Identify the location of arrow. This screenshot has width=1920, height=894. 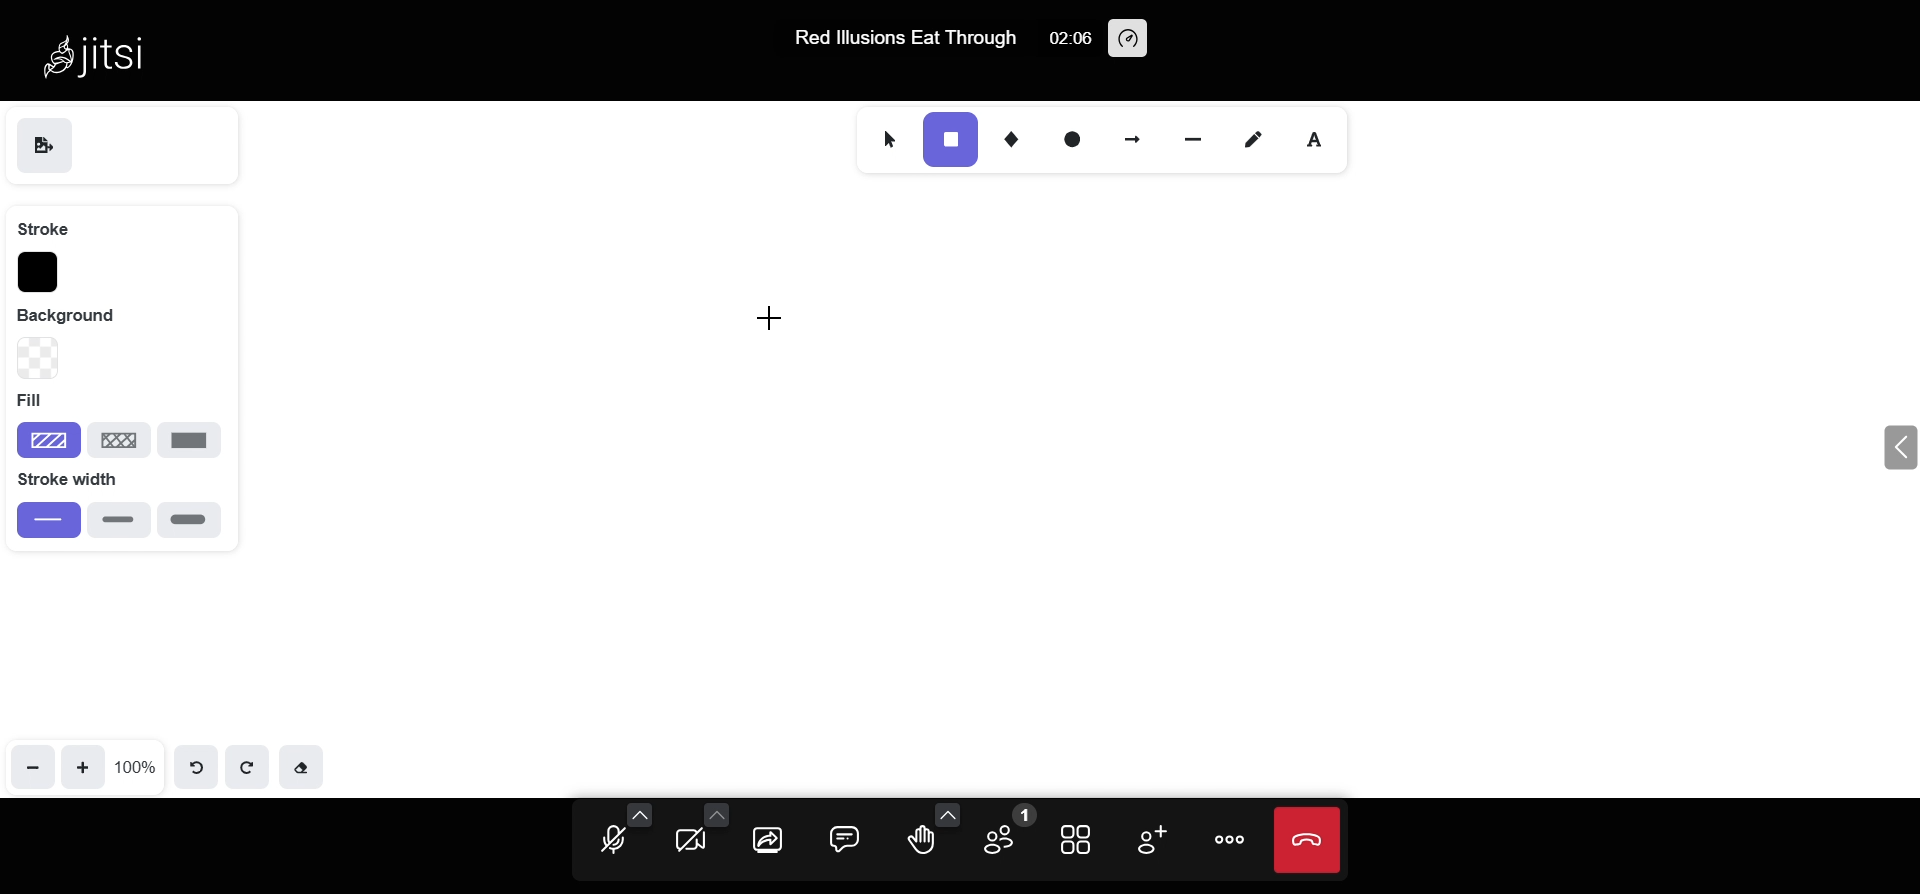
(1129, 134).